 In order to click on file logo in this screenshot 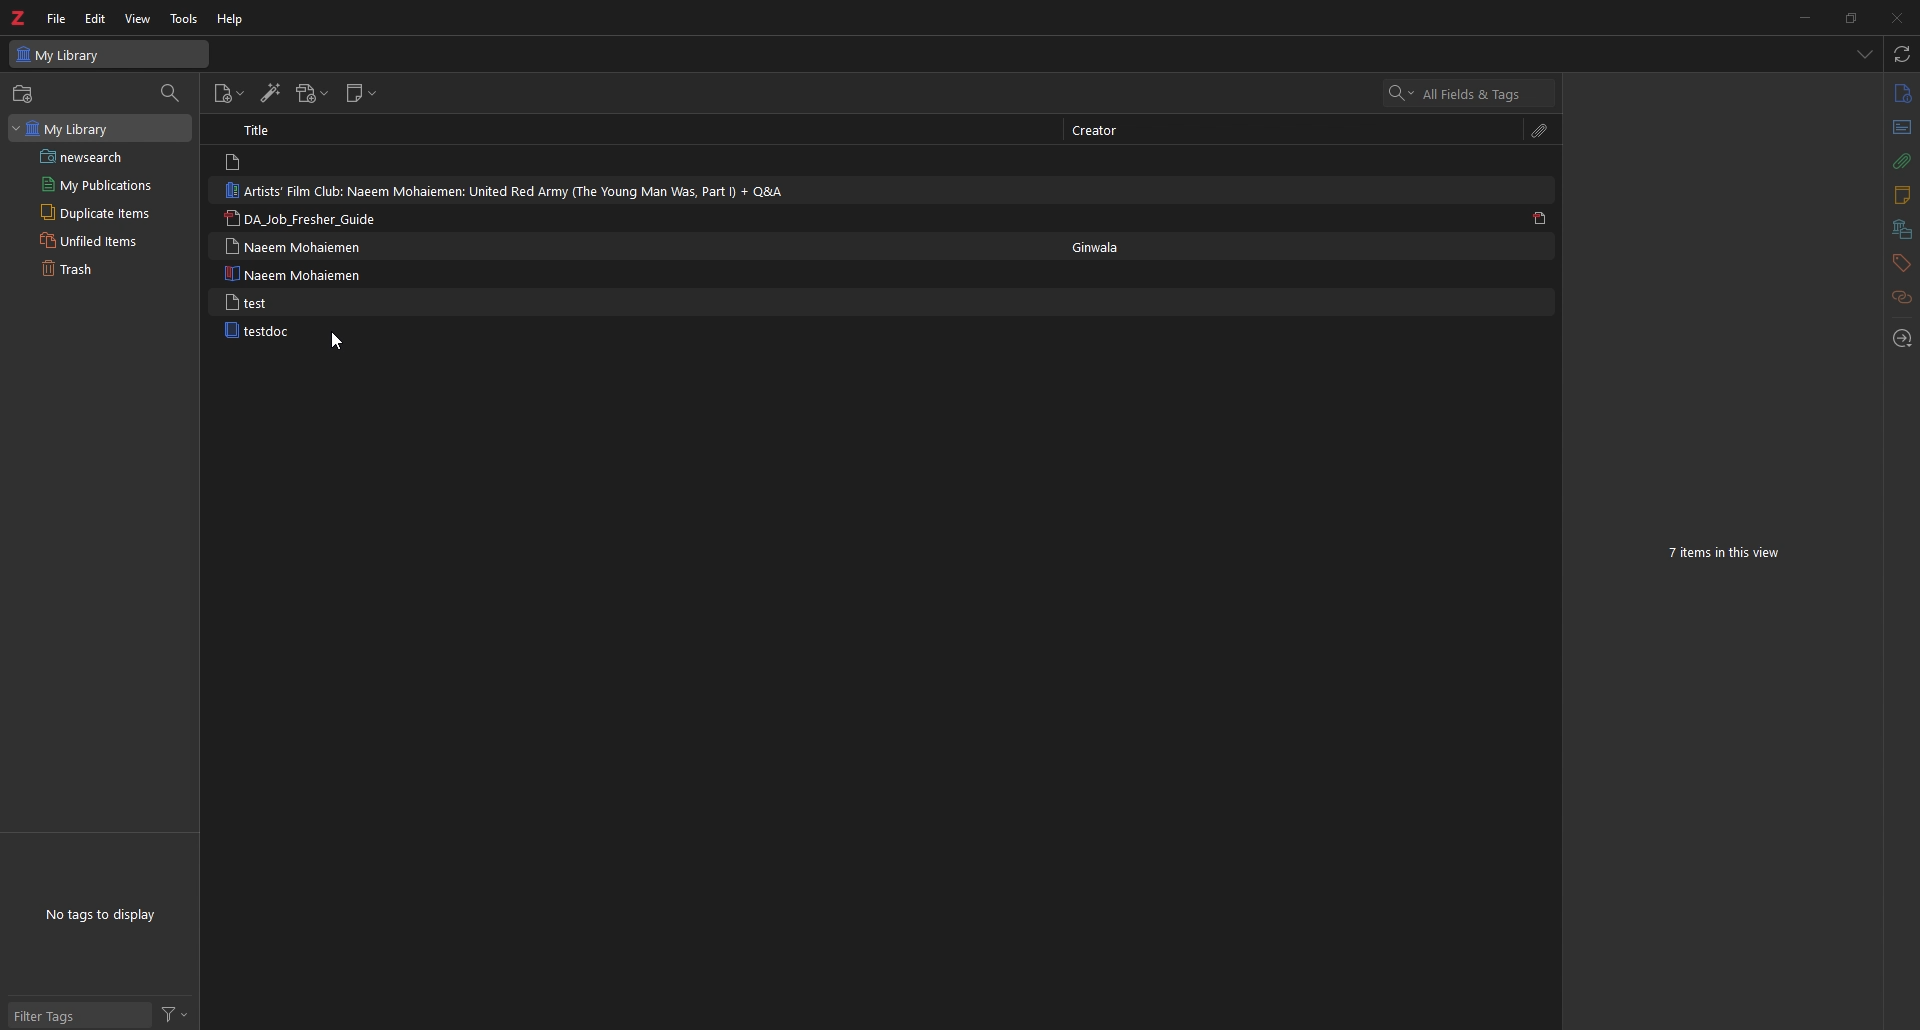, I will do `click(235, 162)`.